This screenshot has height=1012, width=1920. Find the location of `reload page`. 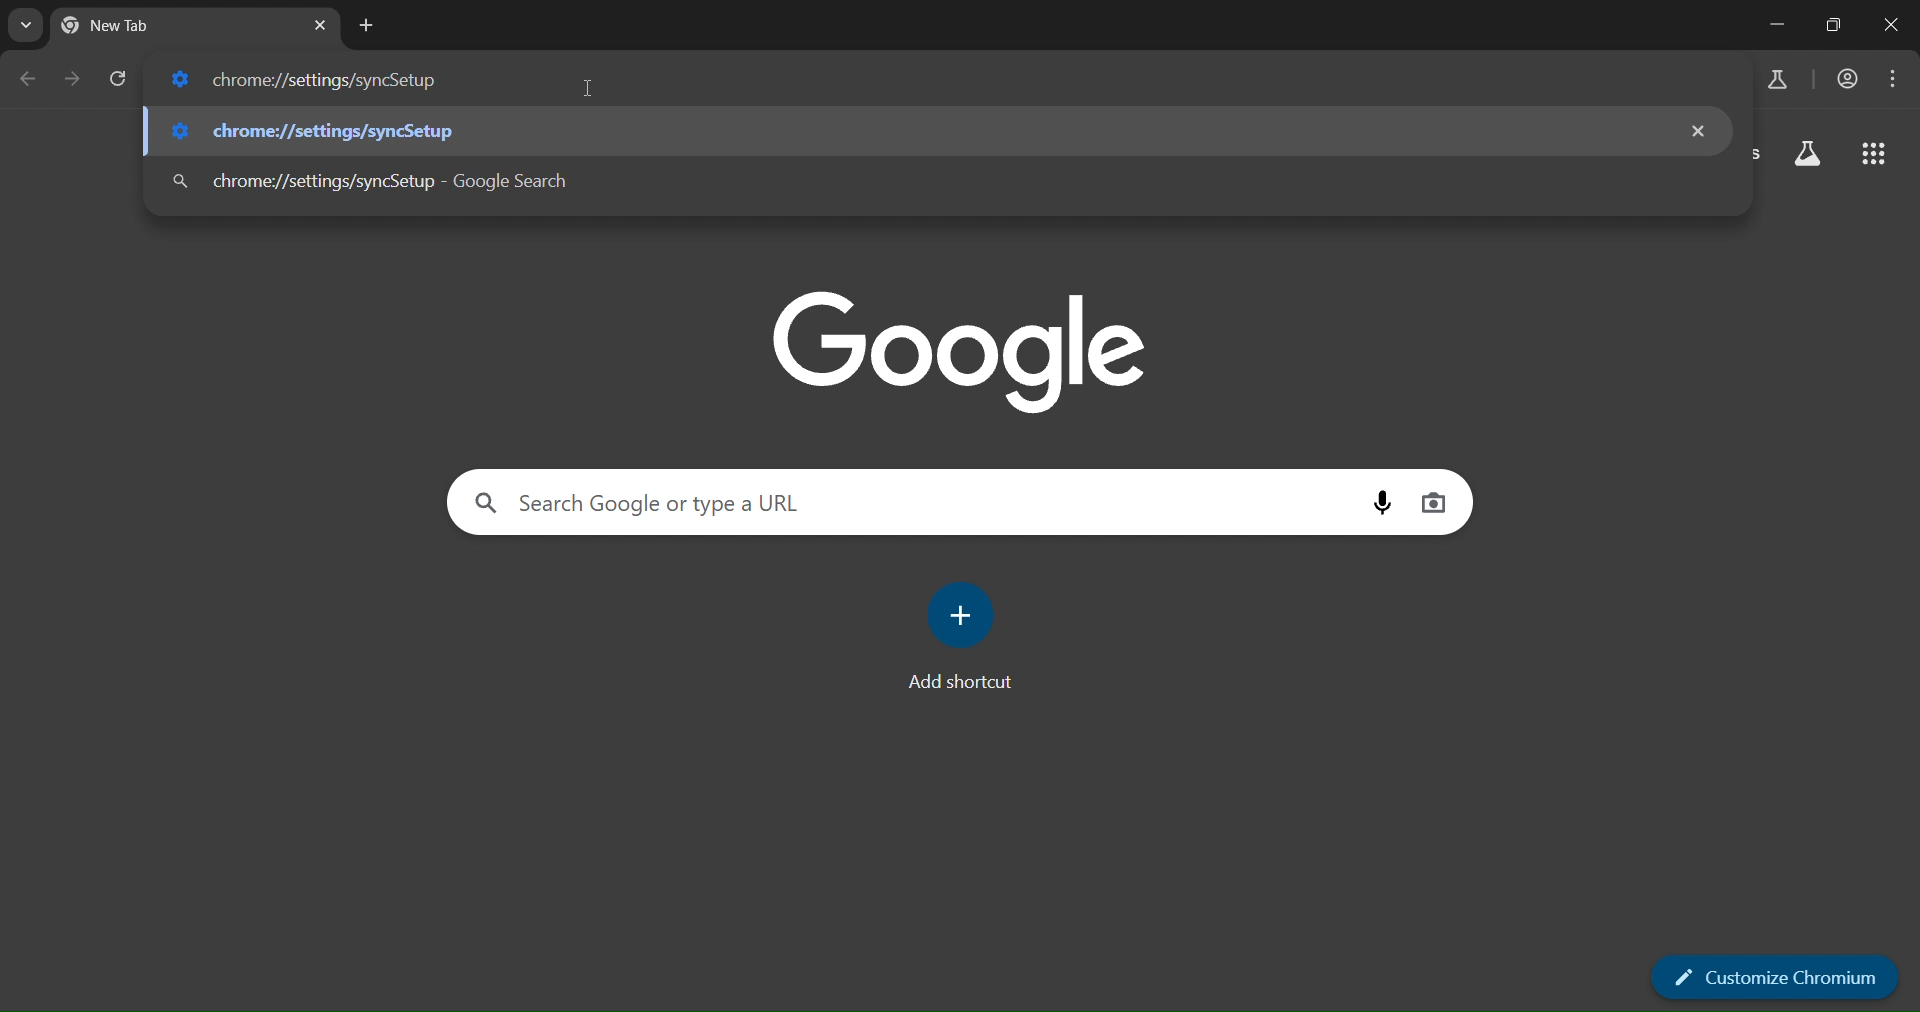

reload page is located at coordinates (121, 78).